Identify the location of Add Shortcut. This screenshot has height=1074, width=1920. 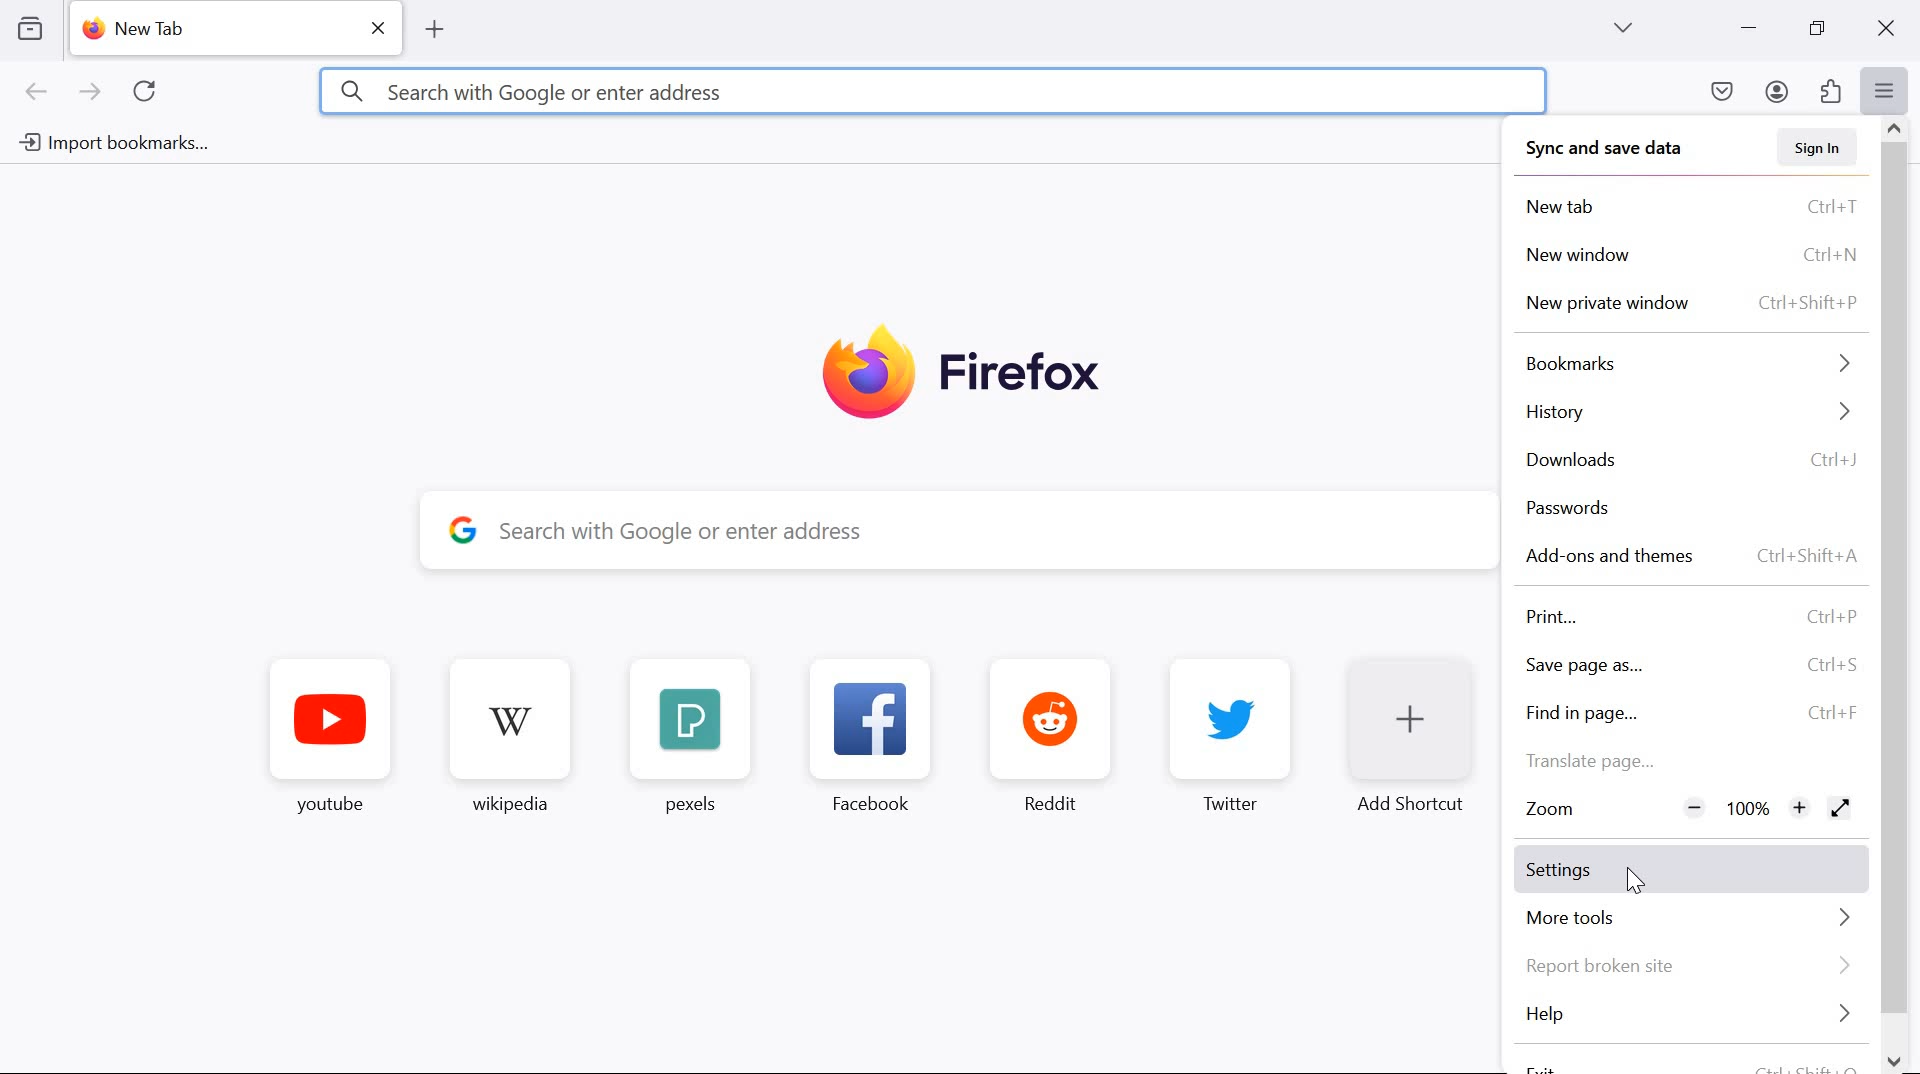
(1418, 741).